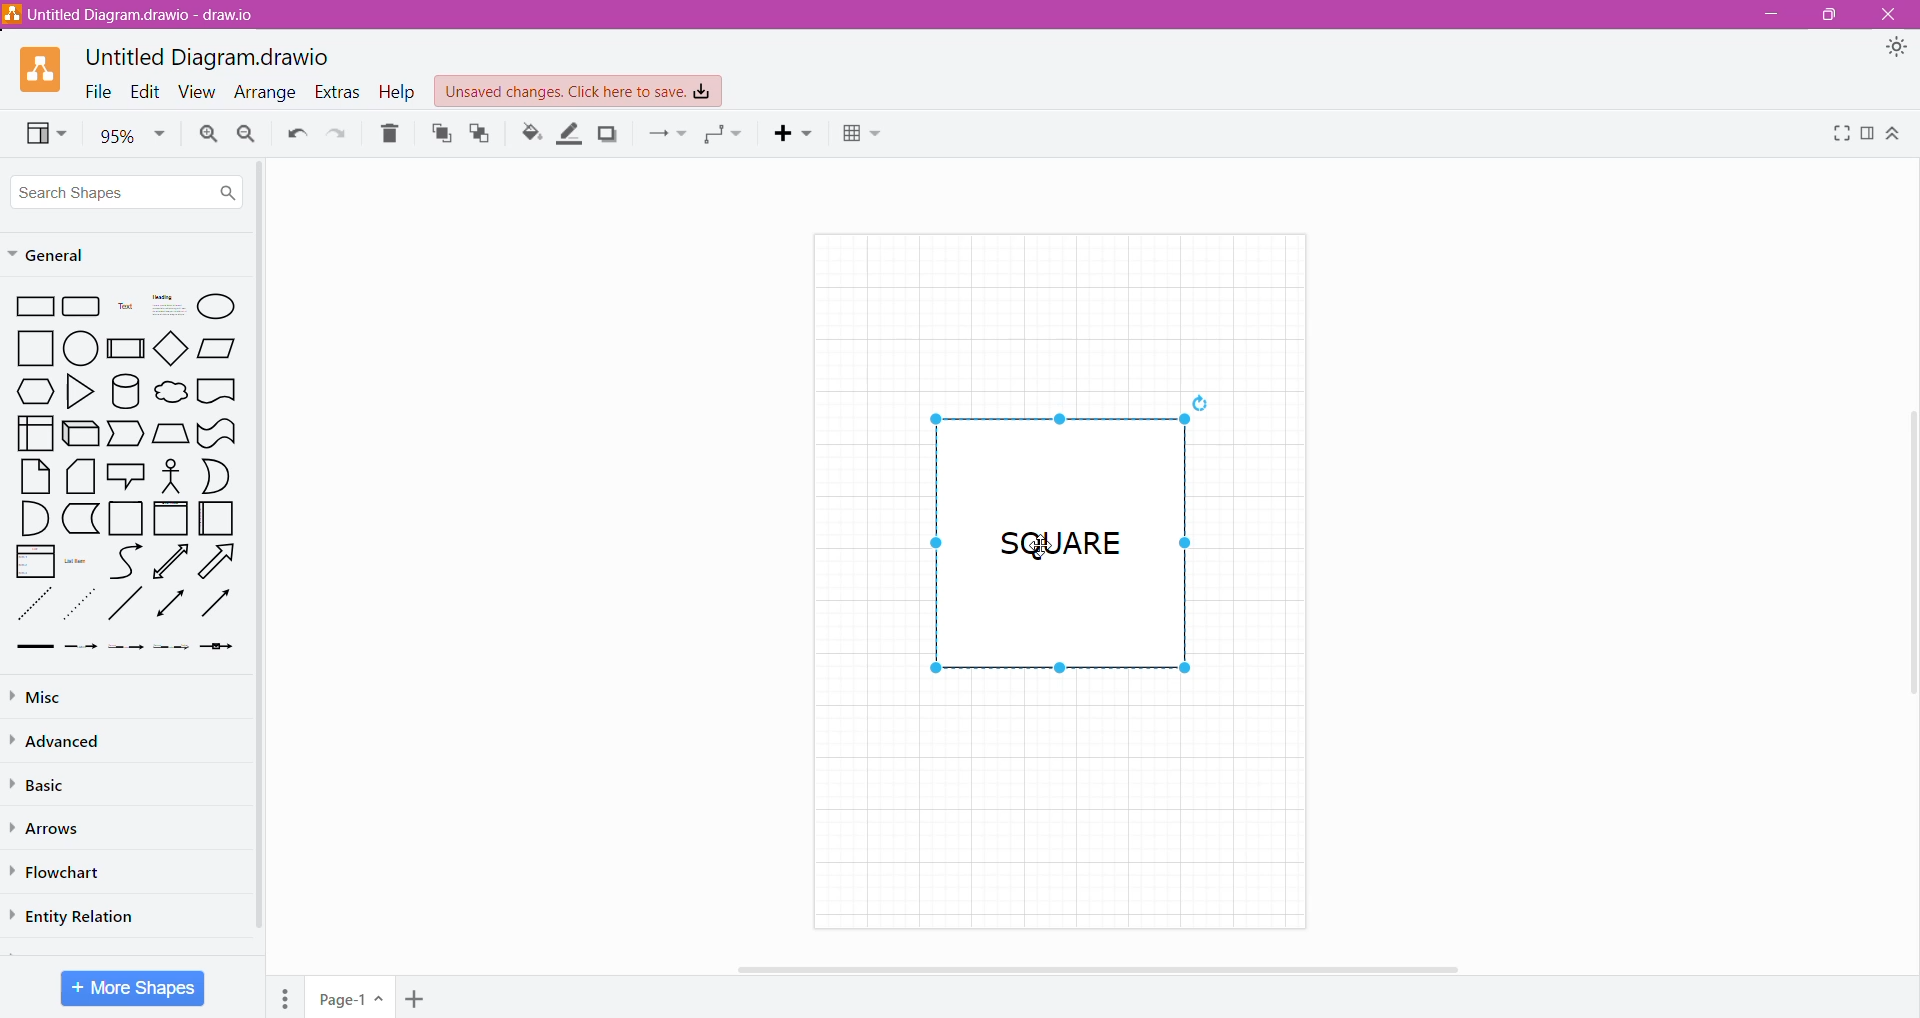 Image resolution: width=1920 pixels, height=1018 pixels. I want to click on Appearance, so click(1894, 49).